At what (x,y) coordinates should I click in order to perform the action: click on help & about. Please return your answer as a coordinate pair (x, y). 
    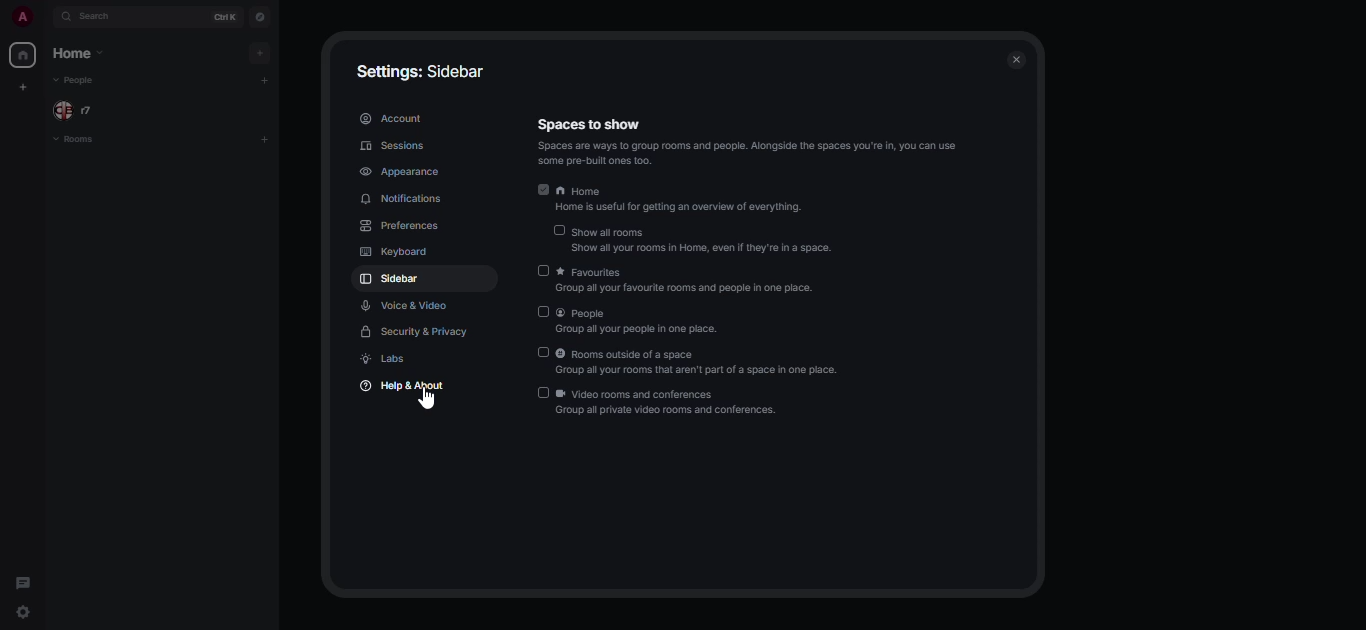
    Looking at the image, I should click on (399, 387).